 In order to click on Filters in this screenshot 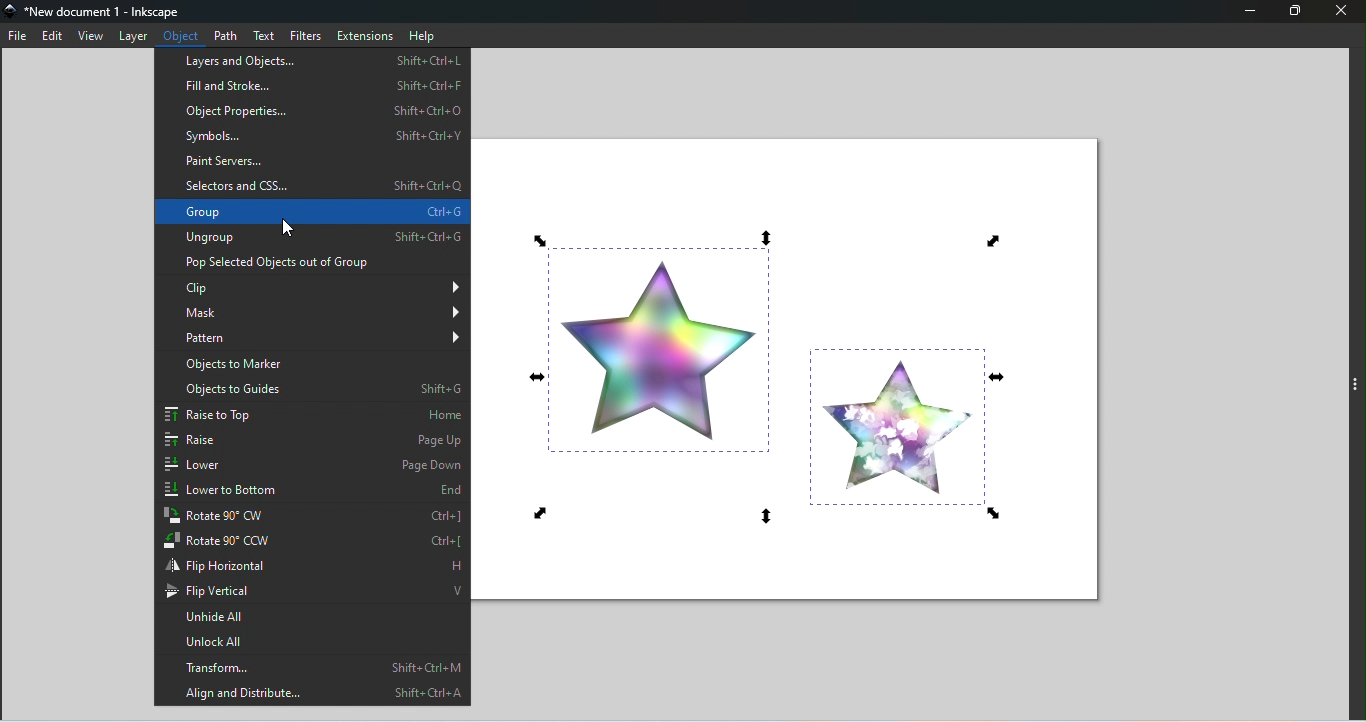, I will do `click(307, 35)`.